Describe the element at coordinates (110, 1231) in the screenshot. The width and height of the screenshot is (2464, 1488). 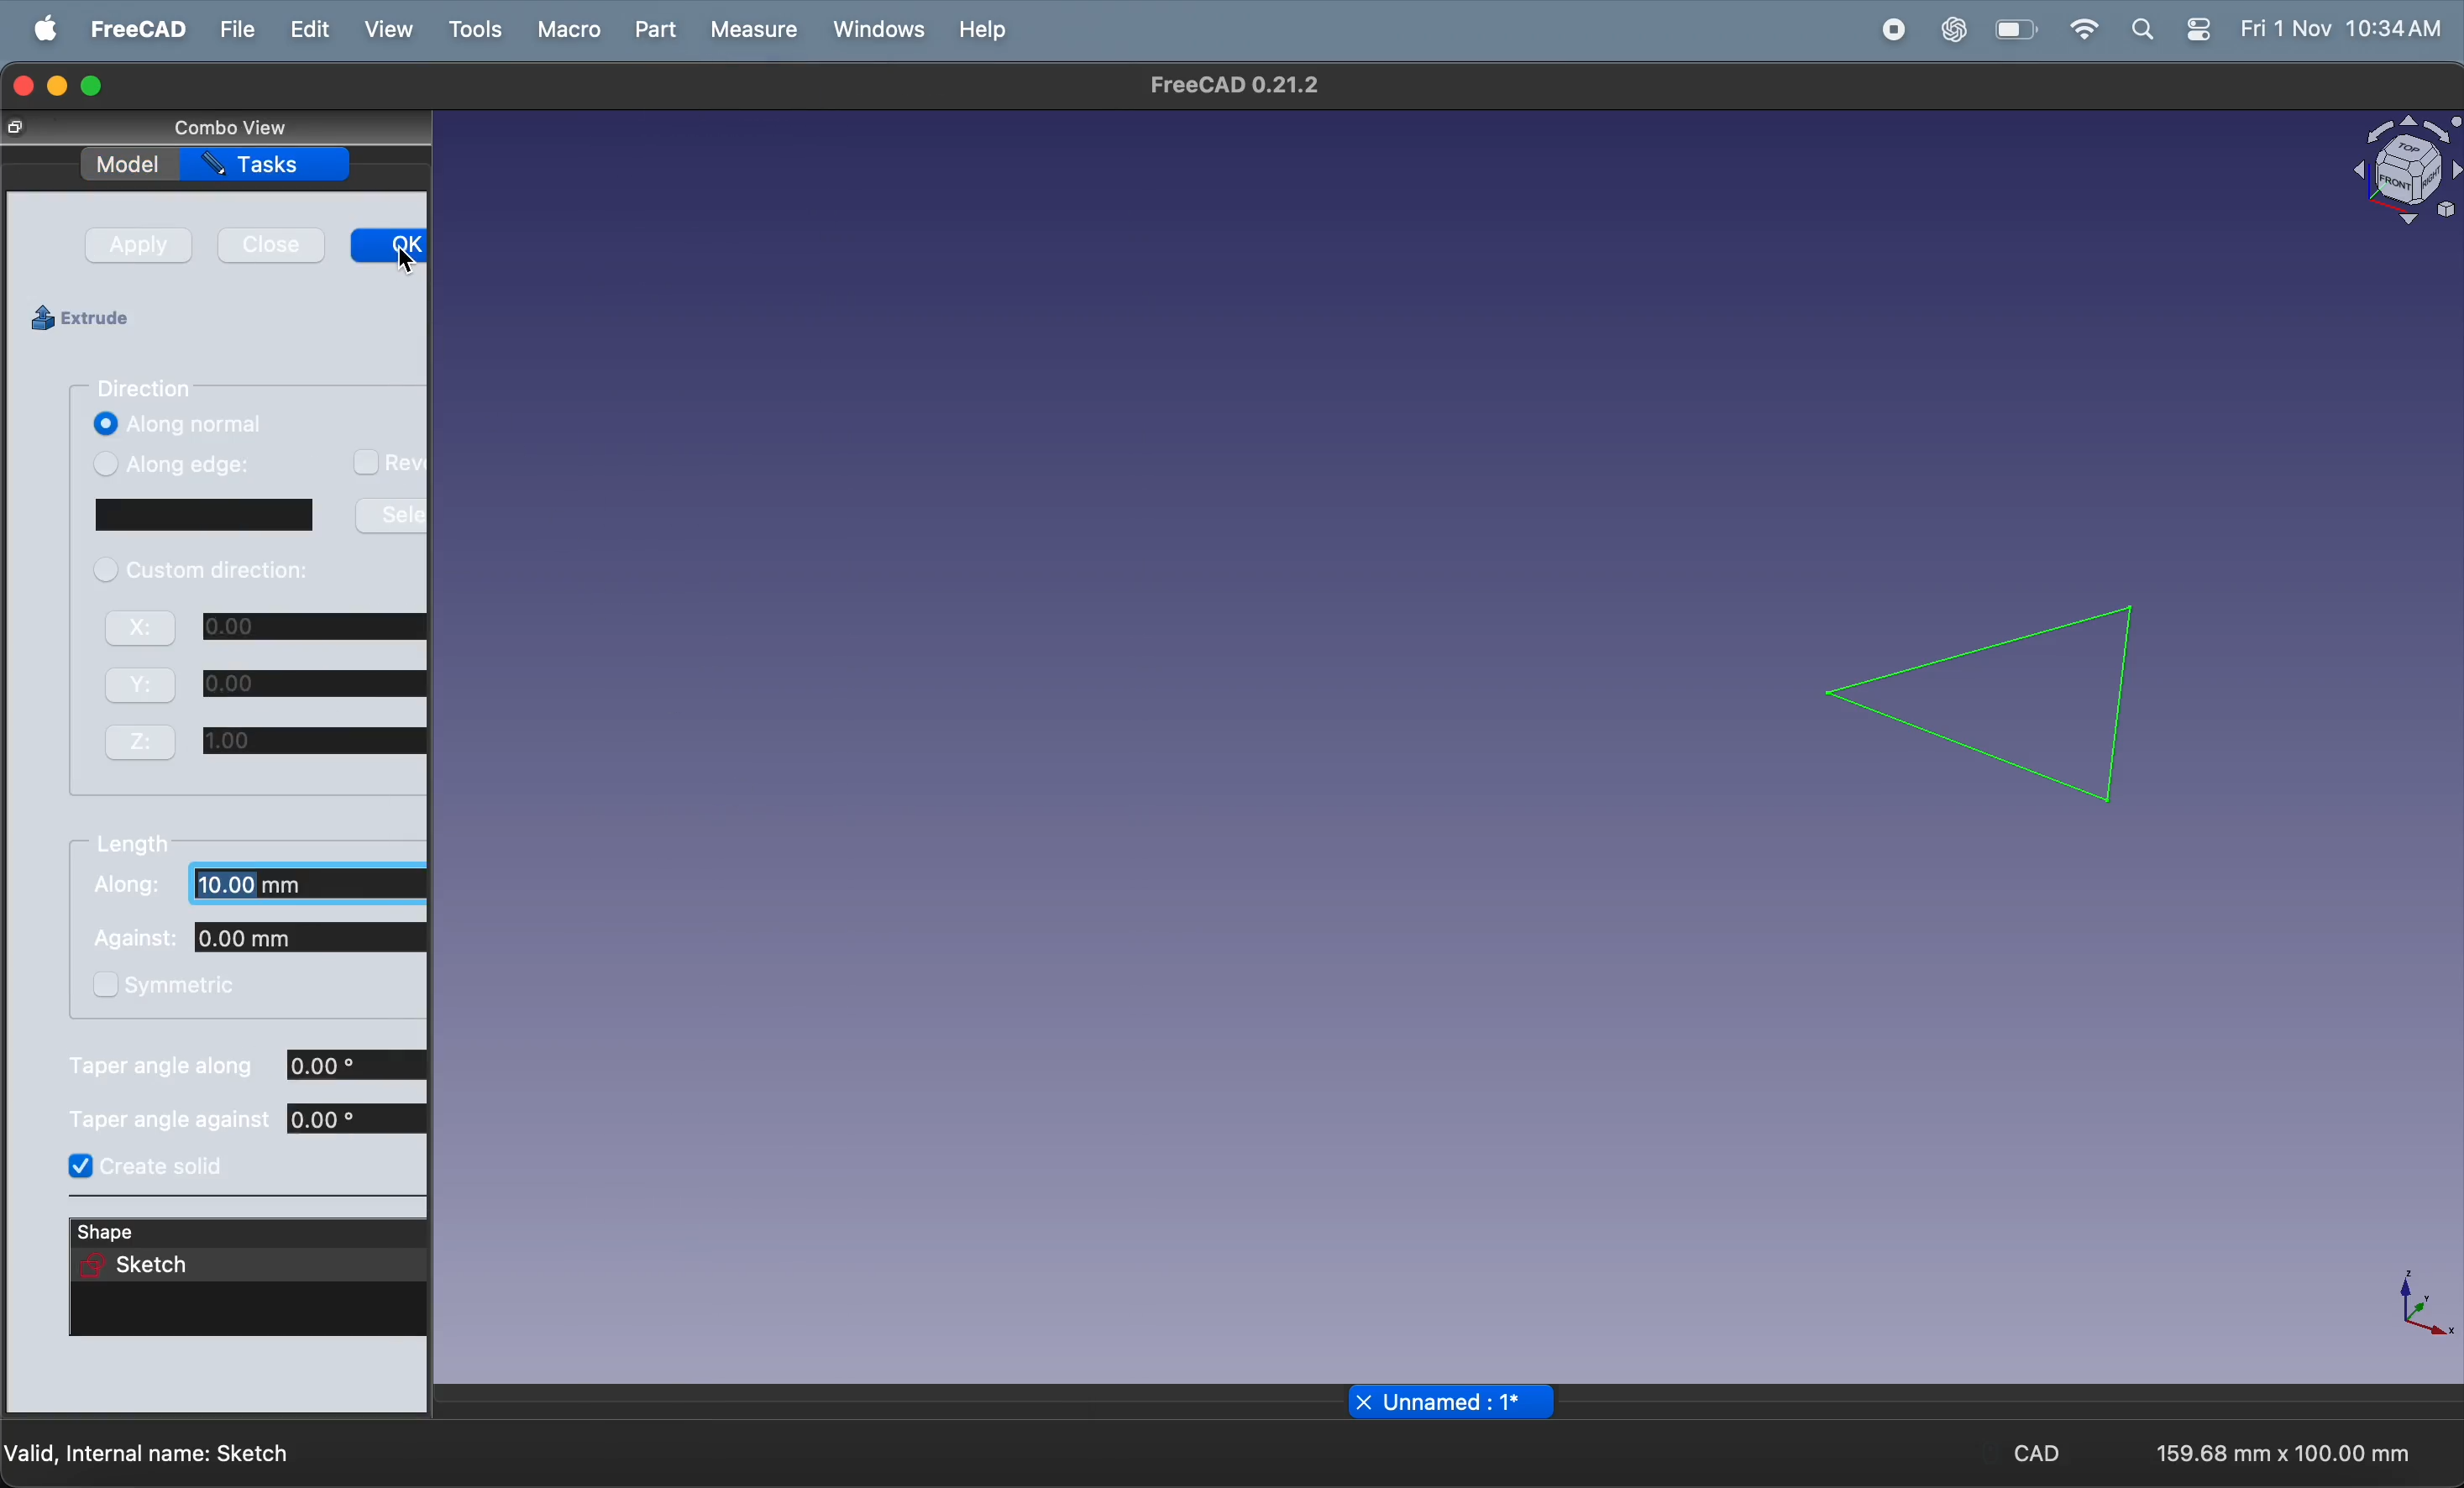
I see `shape` at that location.